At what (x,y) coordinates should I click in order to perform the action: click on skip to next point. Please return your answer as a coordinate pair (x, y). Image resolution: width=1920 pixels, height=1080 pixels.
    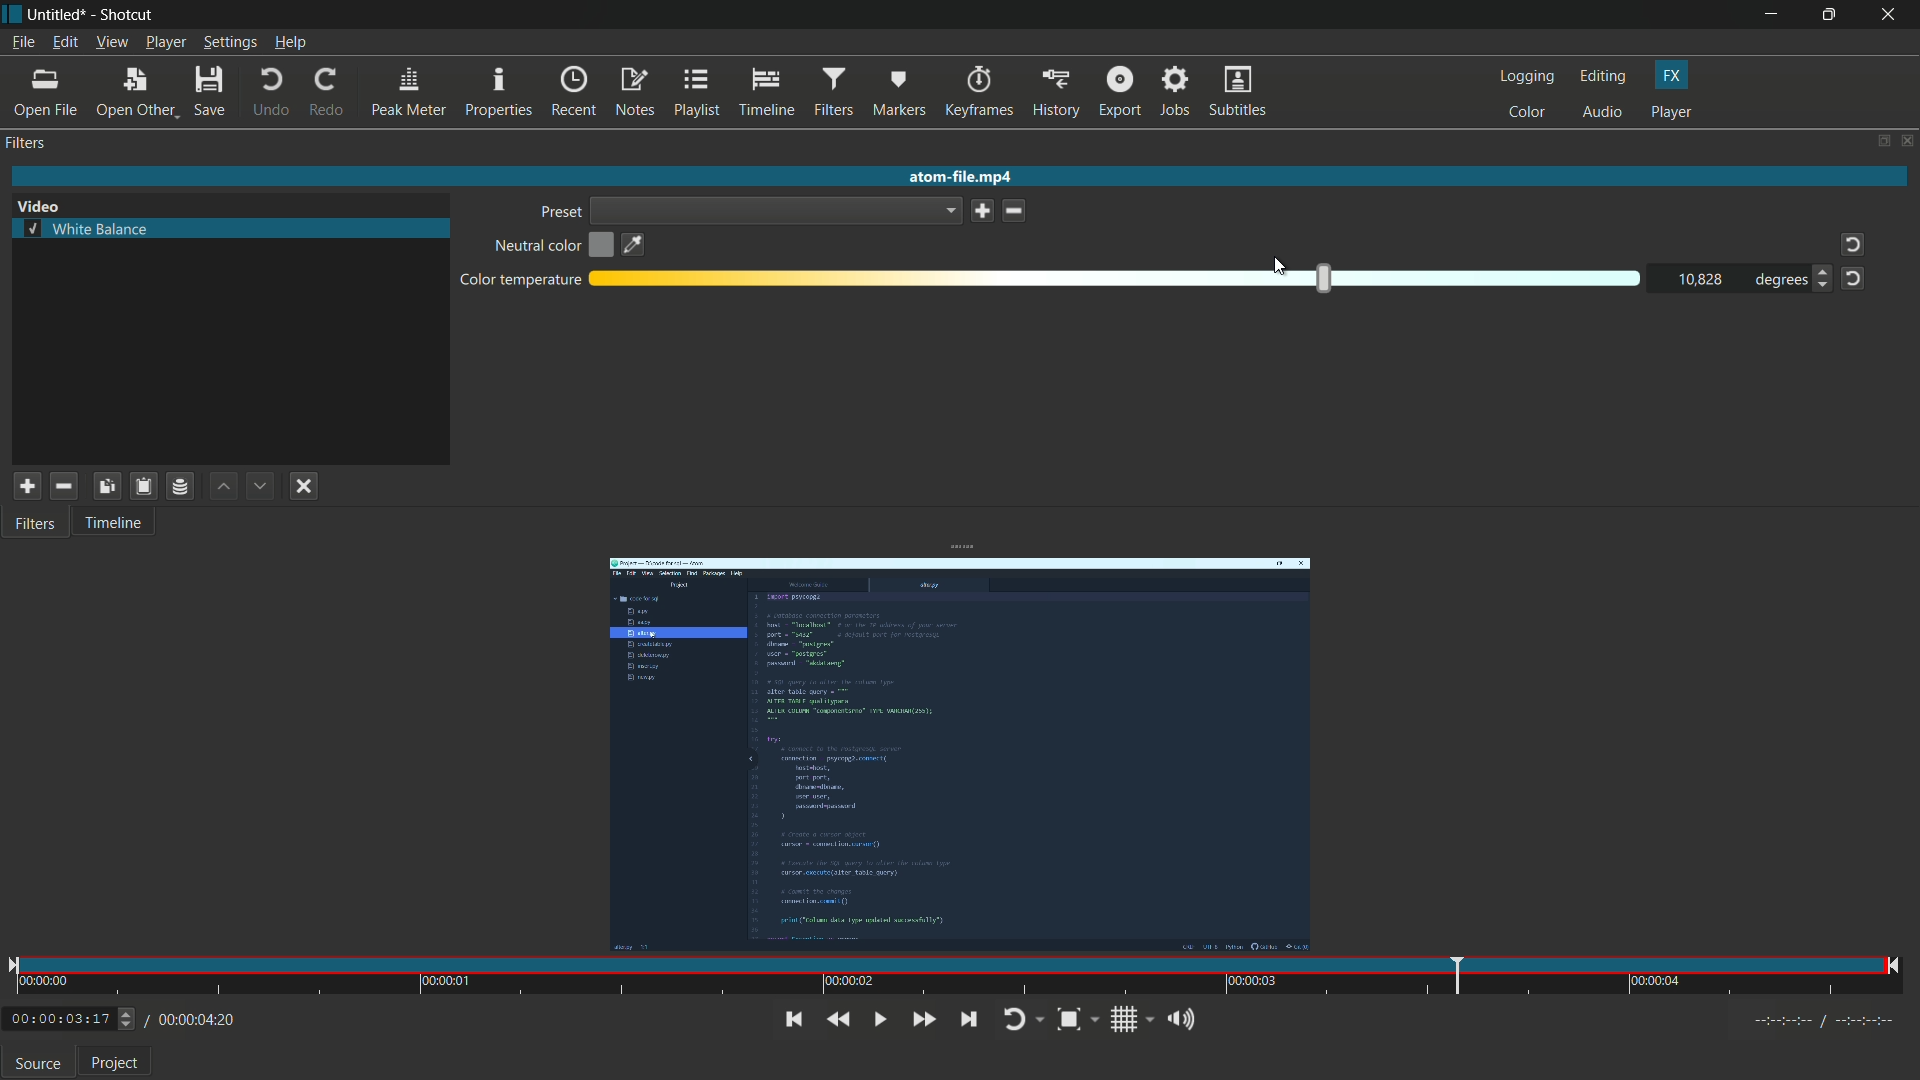
    Looking at the image, I should click on (968, 1020).